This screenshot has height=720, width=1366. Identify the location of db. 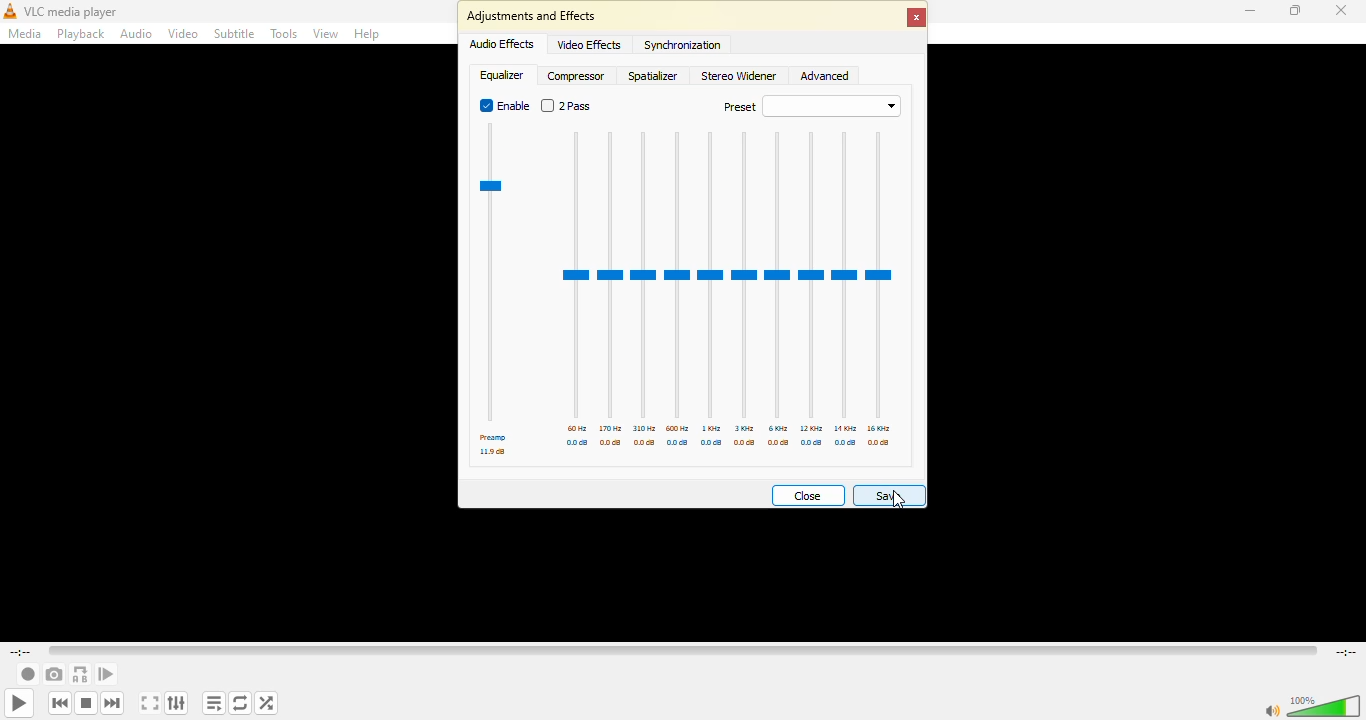
(680, 444).